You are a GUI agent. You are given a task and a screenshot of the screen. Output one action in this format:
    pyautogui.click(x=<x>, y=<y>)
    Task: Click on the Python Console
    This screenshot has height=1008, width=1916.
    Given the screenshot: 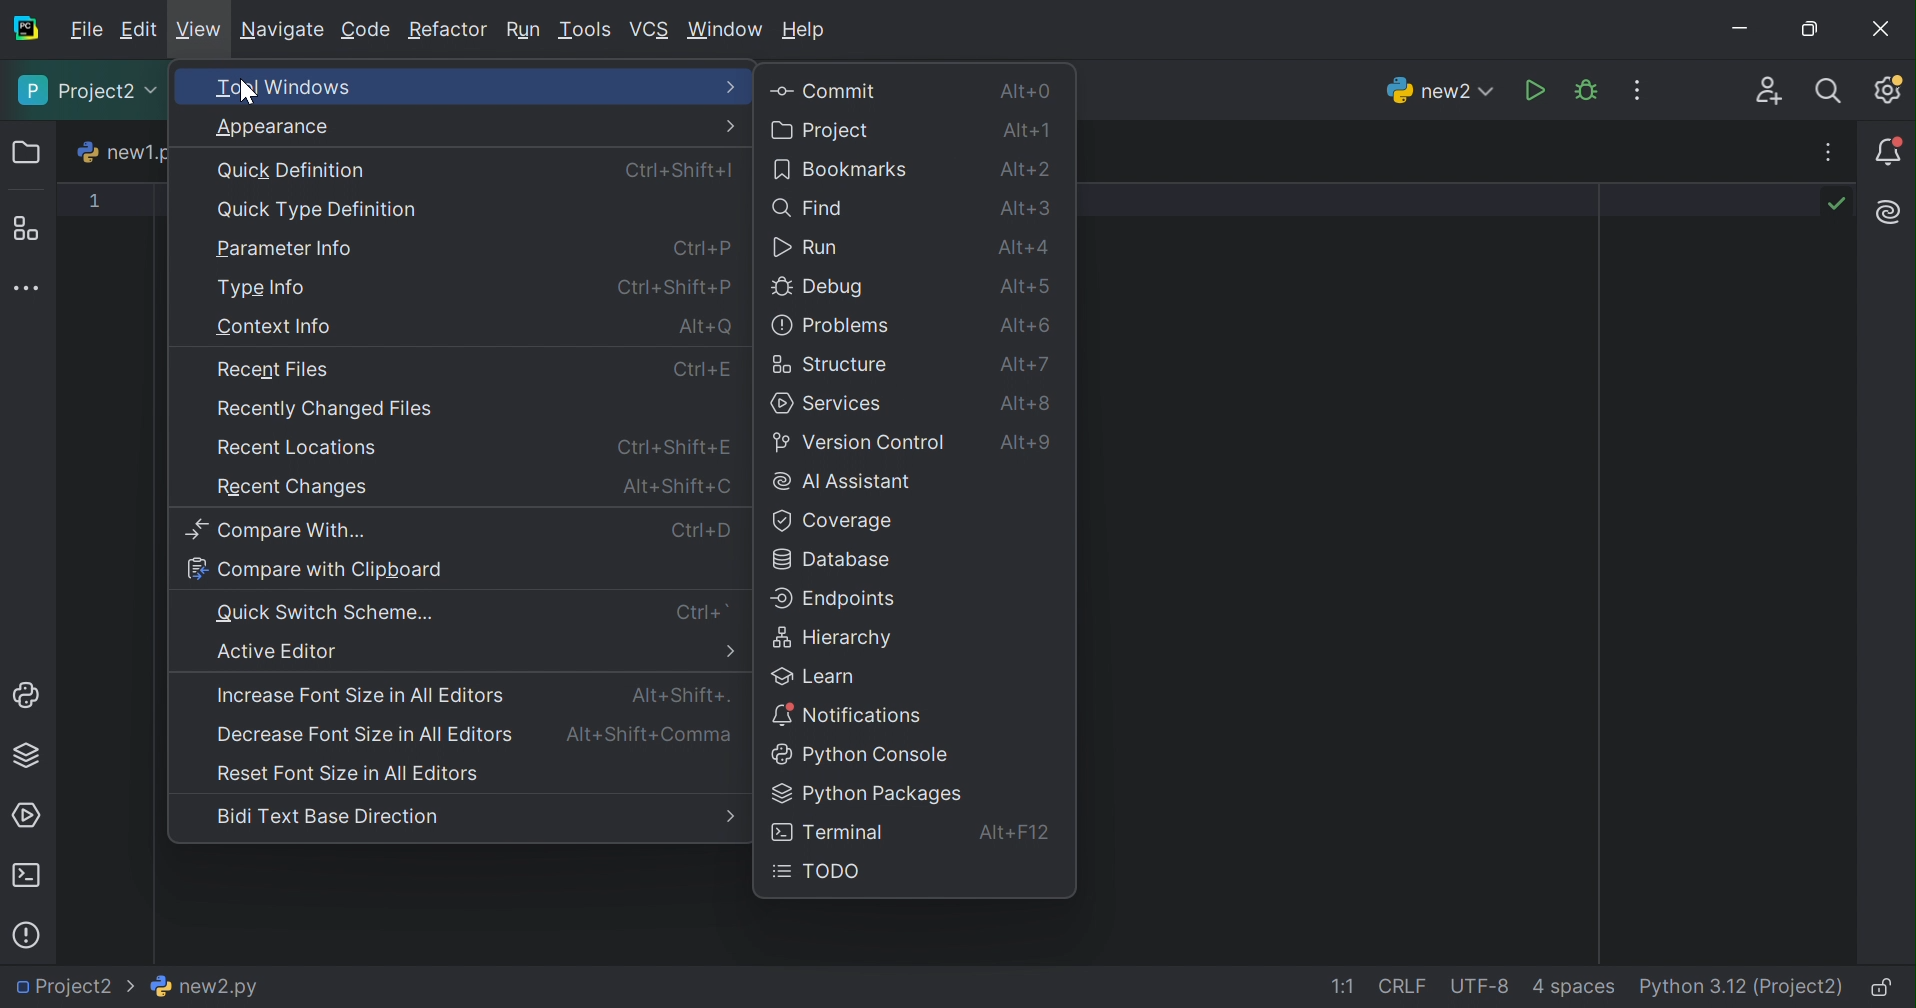 What is the action you would take?
    pyautogui.click(x=28, y=697)
    